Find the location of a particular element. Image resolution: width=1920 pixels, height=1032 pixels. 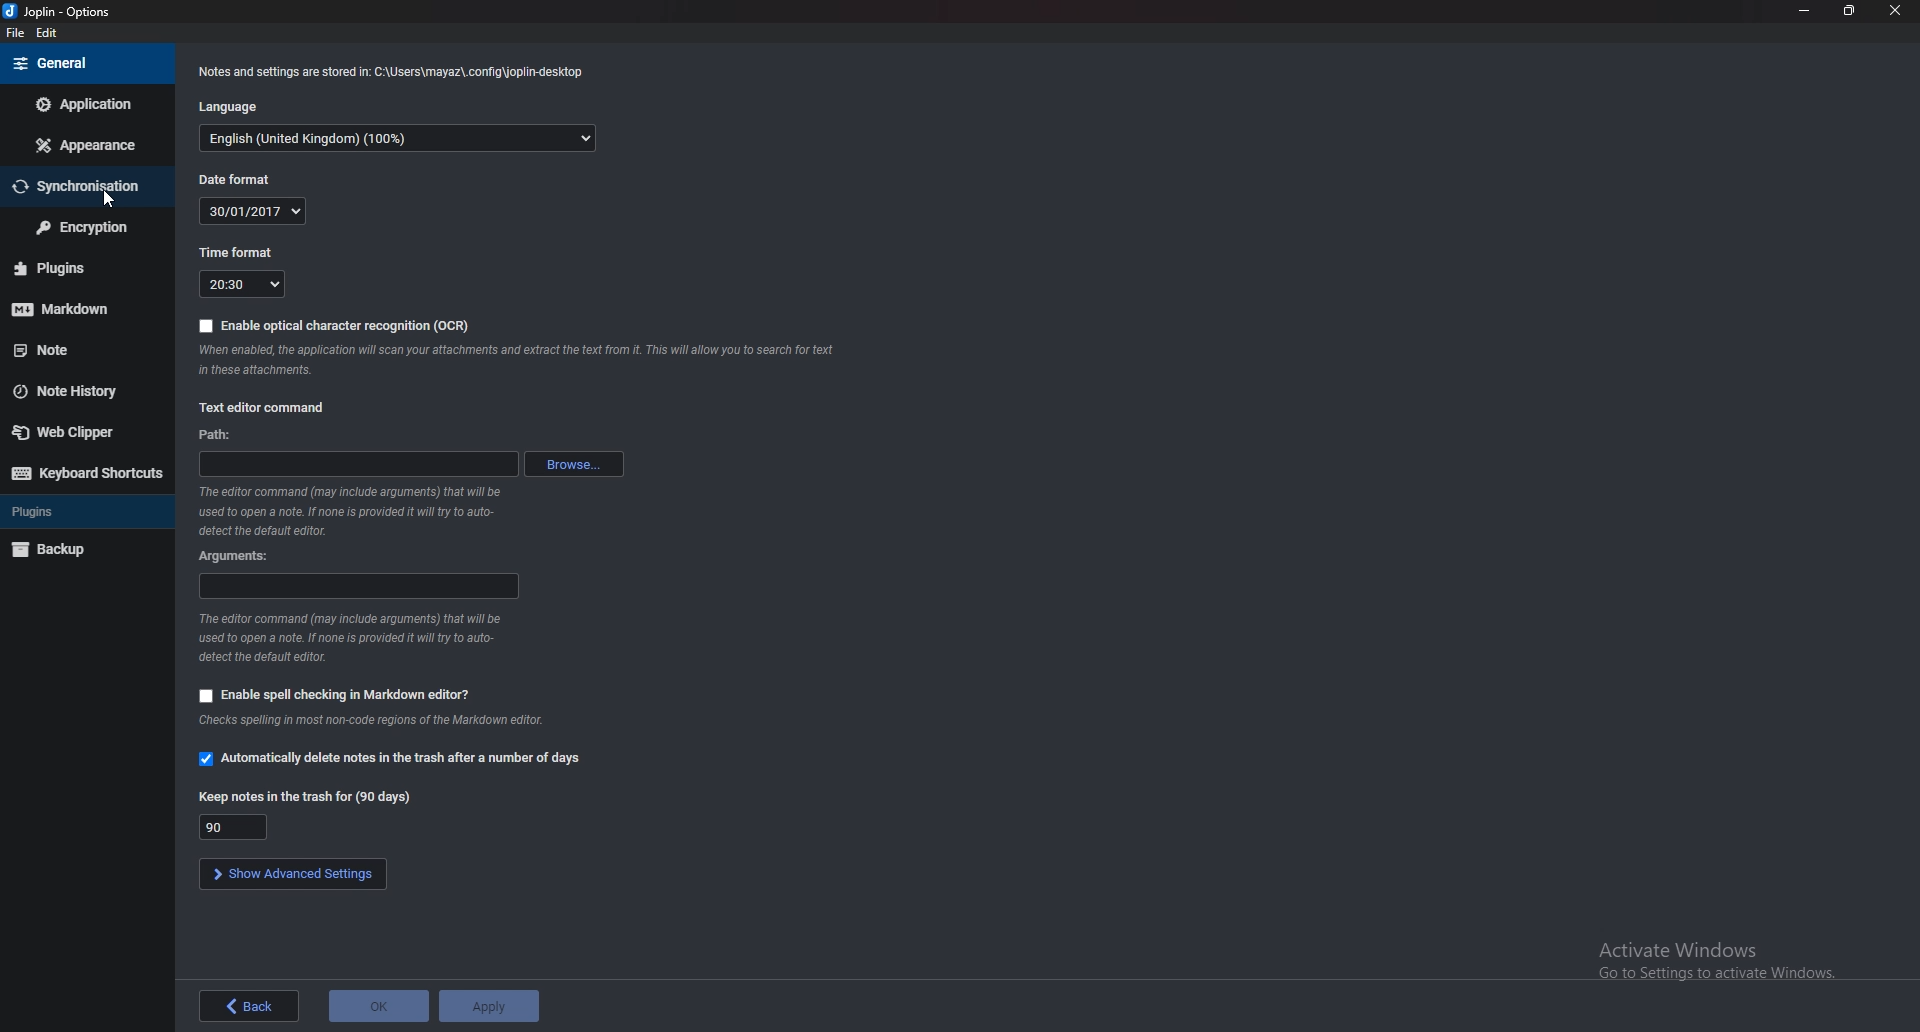

arguments input is located at coordinates (356, 587).